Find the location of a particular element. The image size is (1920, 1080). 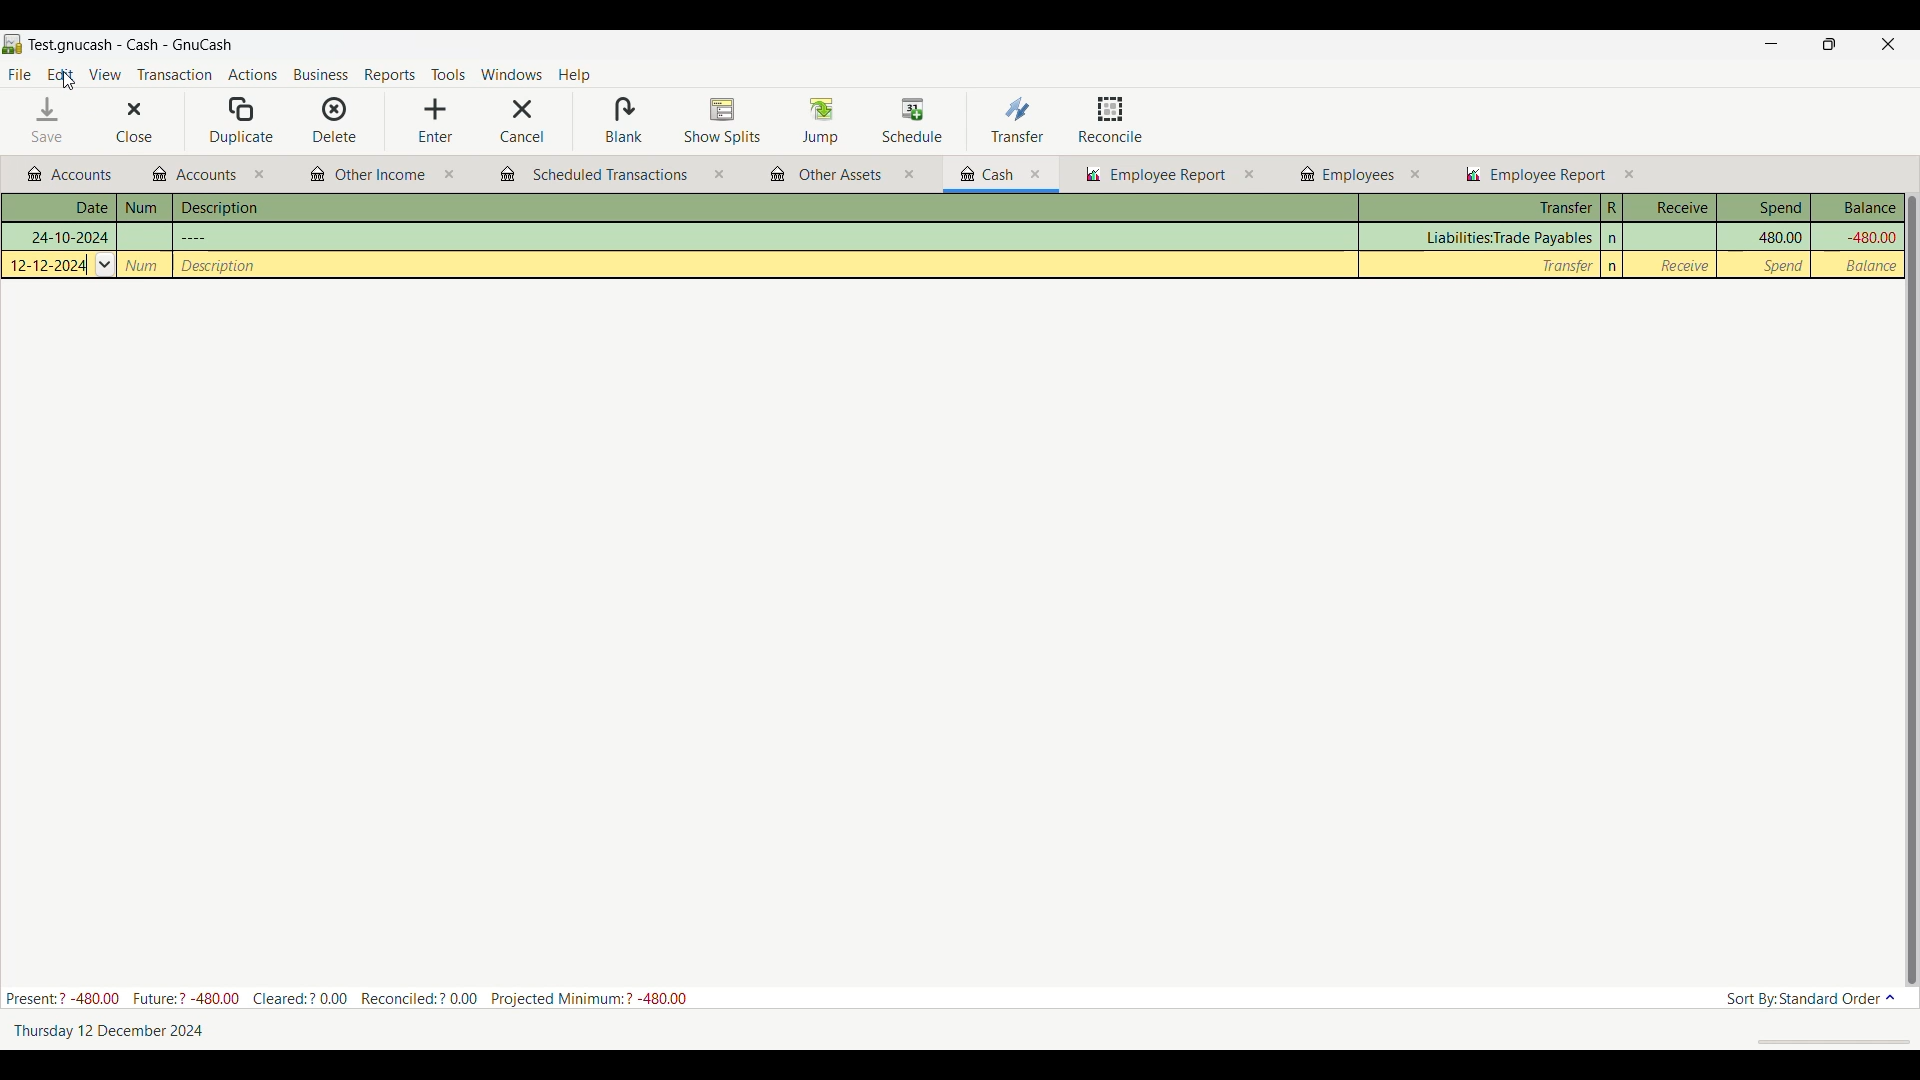

close is located at coordinates (1035, 174).